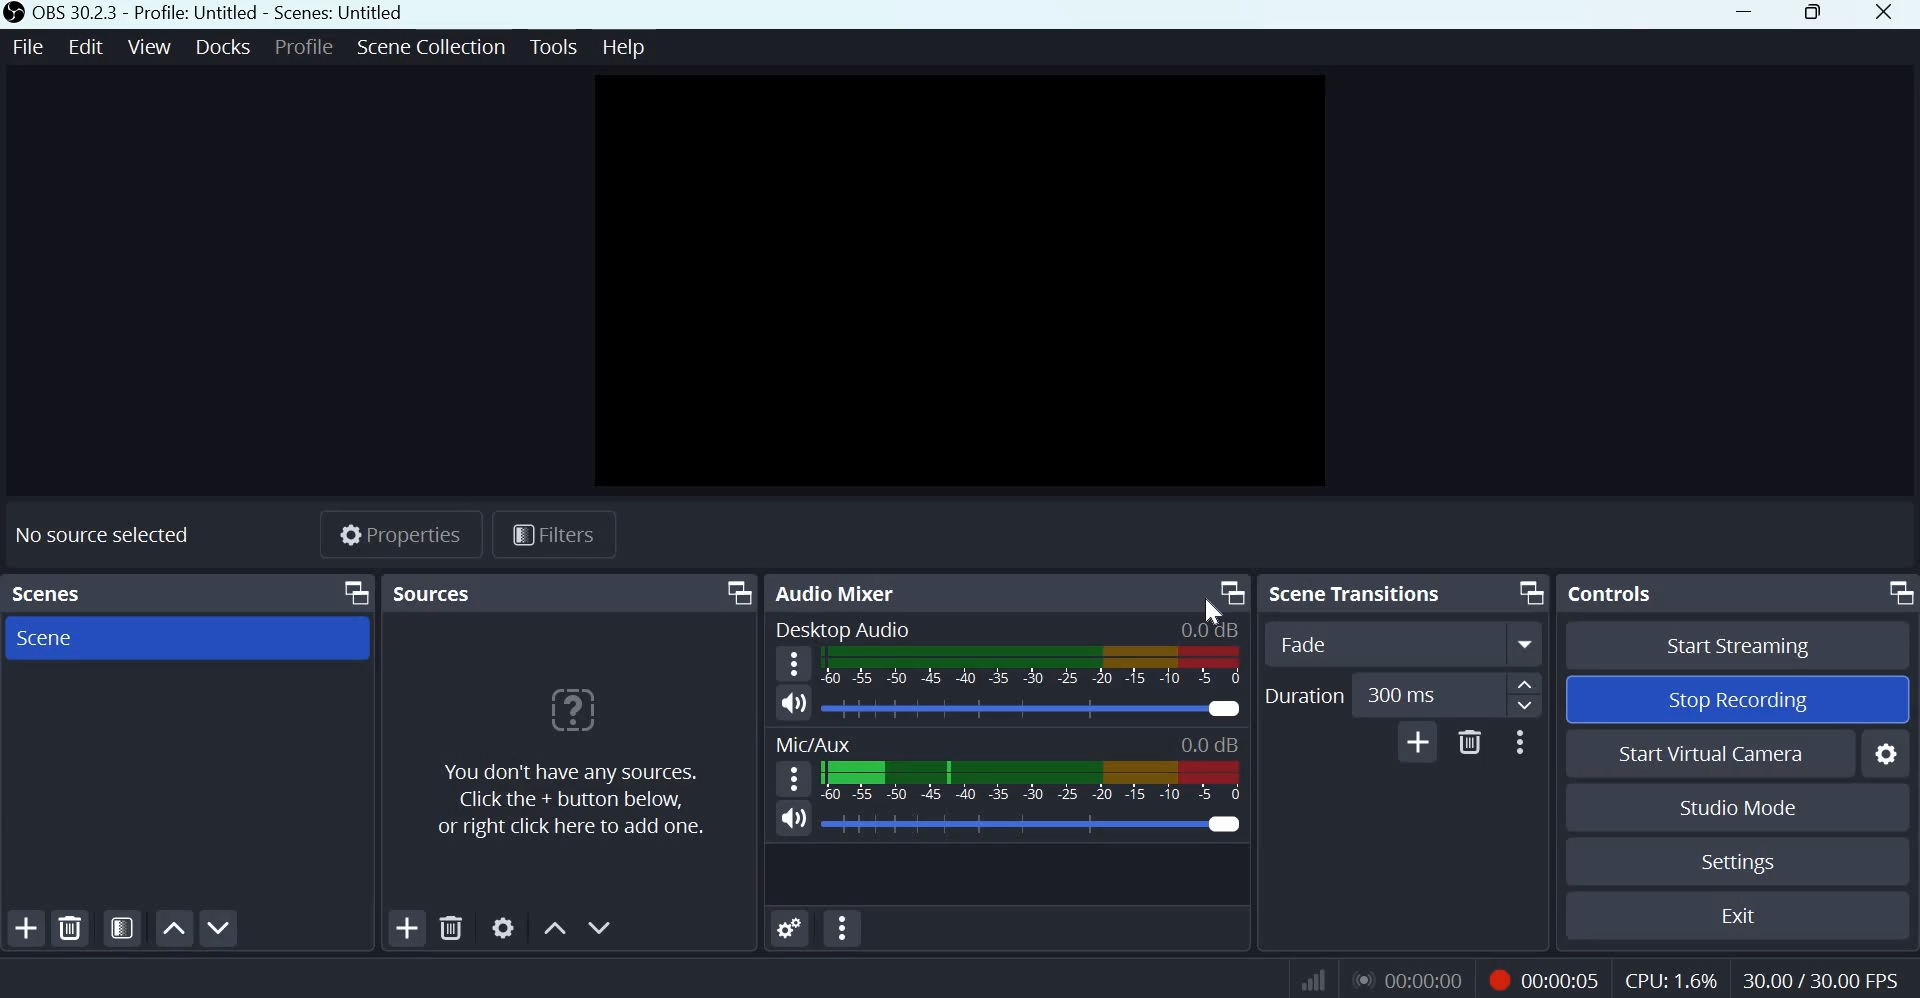 The height and width of the screenshot is (998, 1920). What do you see at coordinates (451, 929) in the screenshot?
I see `Deleted selected source(s)` at bounding box center [451, 929].